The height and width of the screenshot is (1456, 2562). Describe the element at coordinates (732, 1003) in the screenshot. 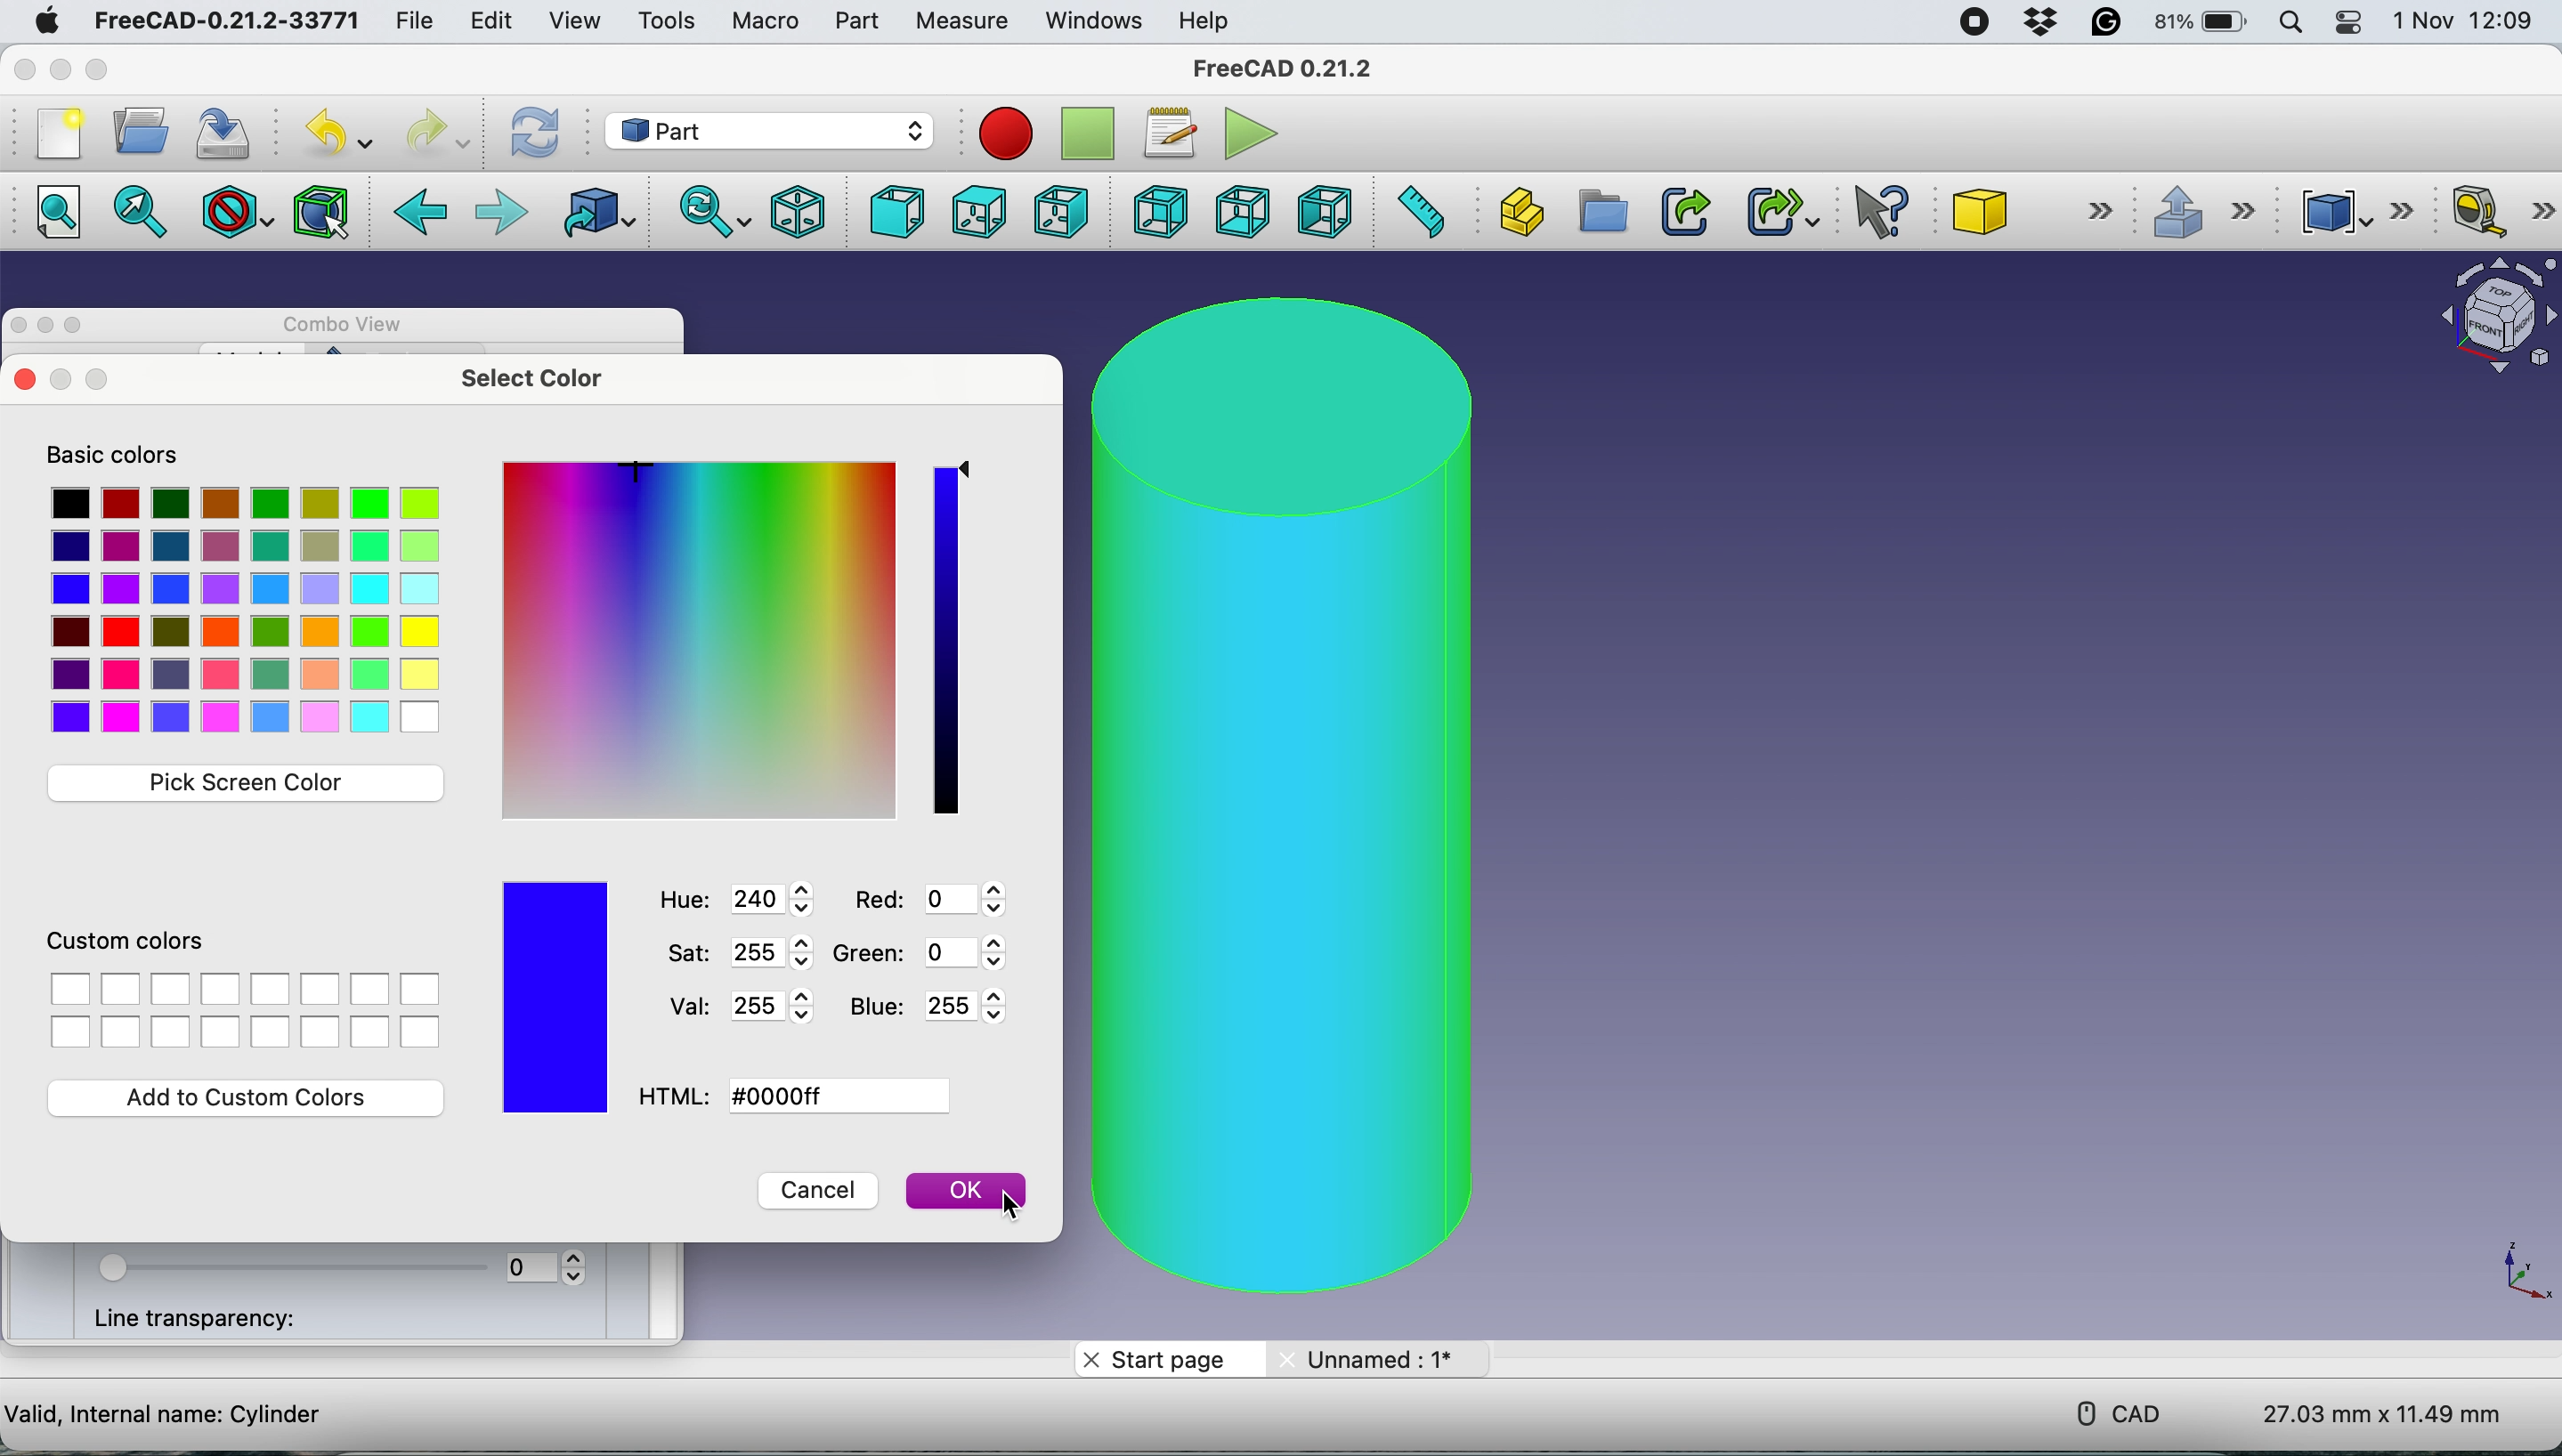

I see `val` at that location.